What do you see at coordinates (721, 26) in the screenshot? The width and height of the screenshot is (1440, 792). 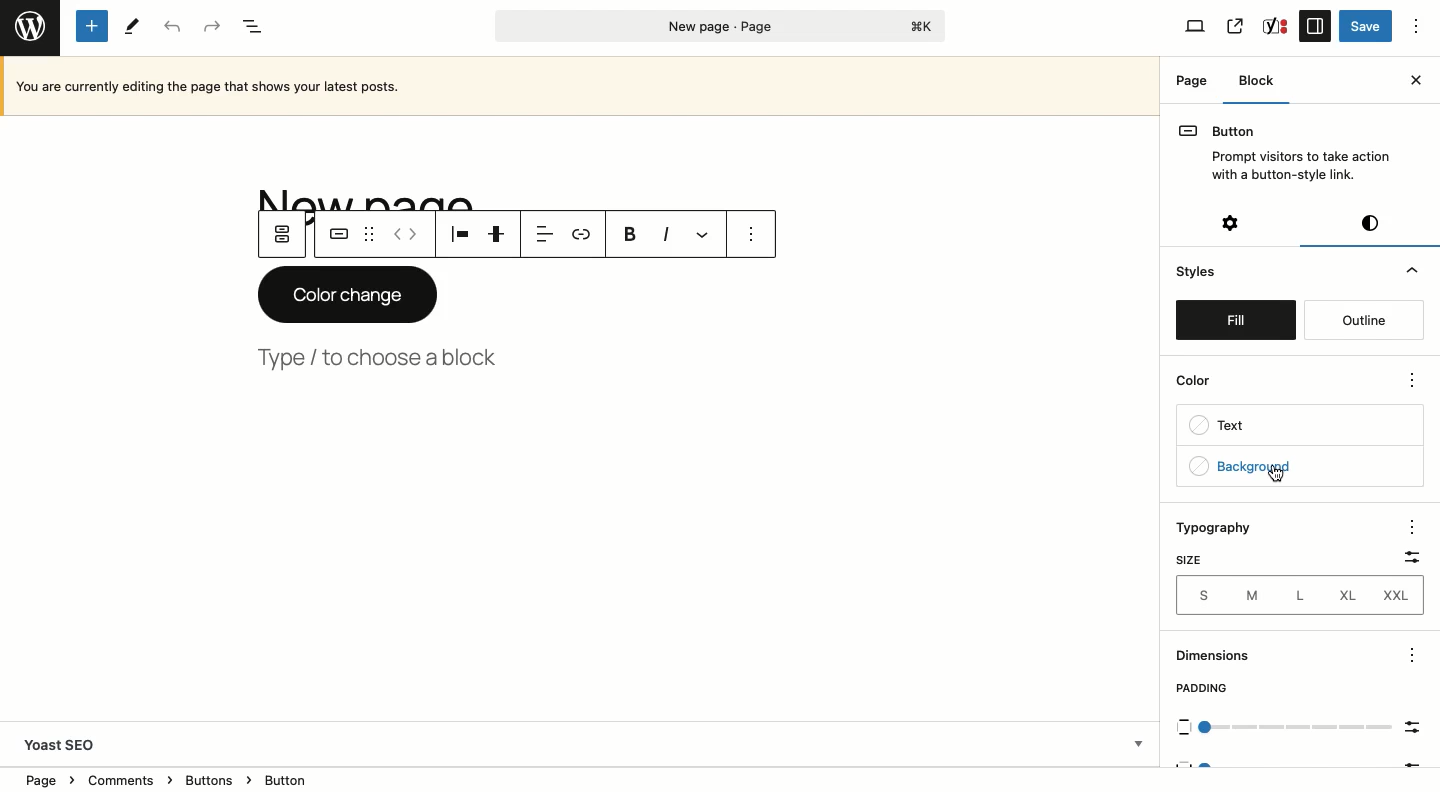 I see `Page` at bounding box center [721, 26].